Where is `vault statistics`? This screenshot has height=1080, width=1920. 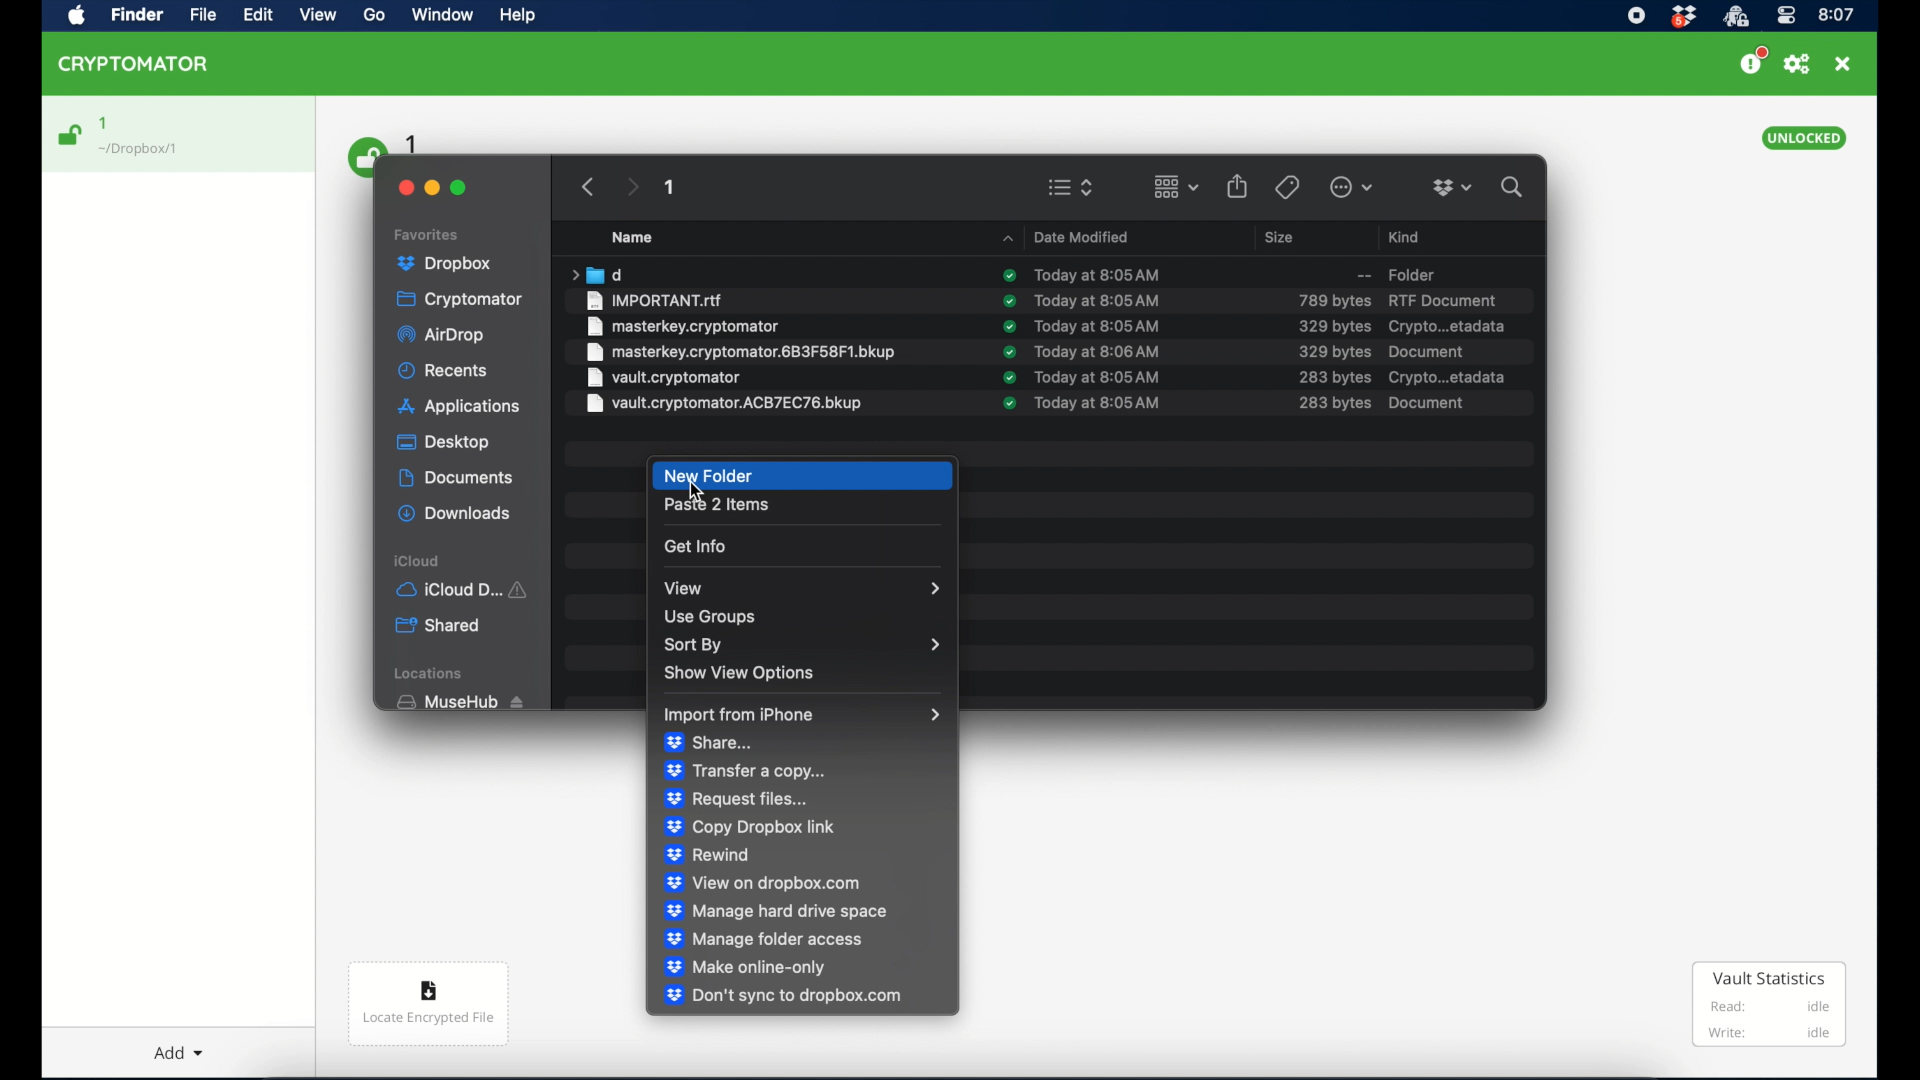 vault statistics is located at coordinates (1769, 1006).